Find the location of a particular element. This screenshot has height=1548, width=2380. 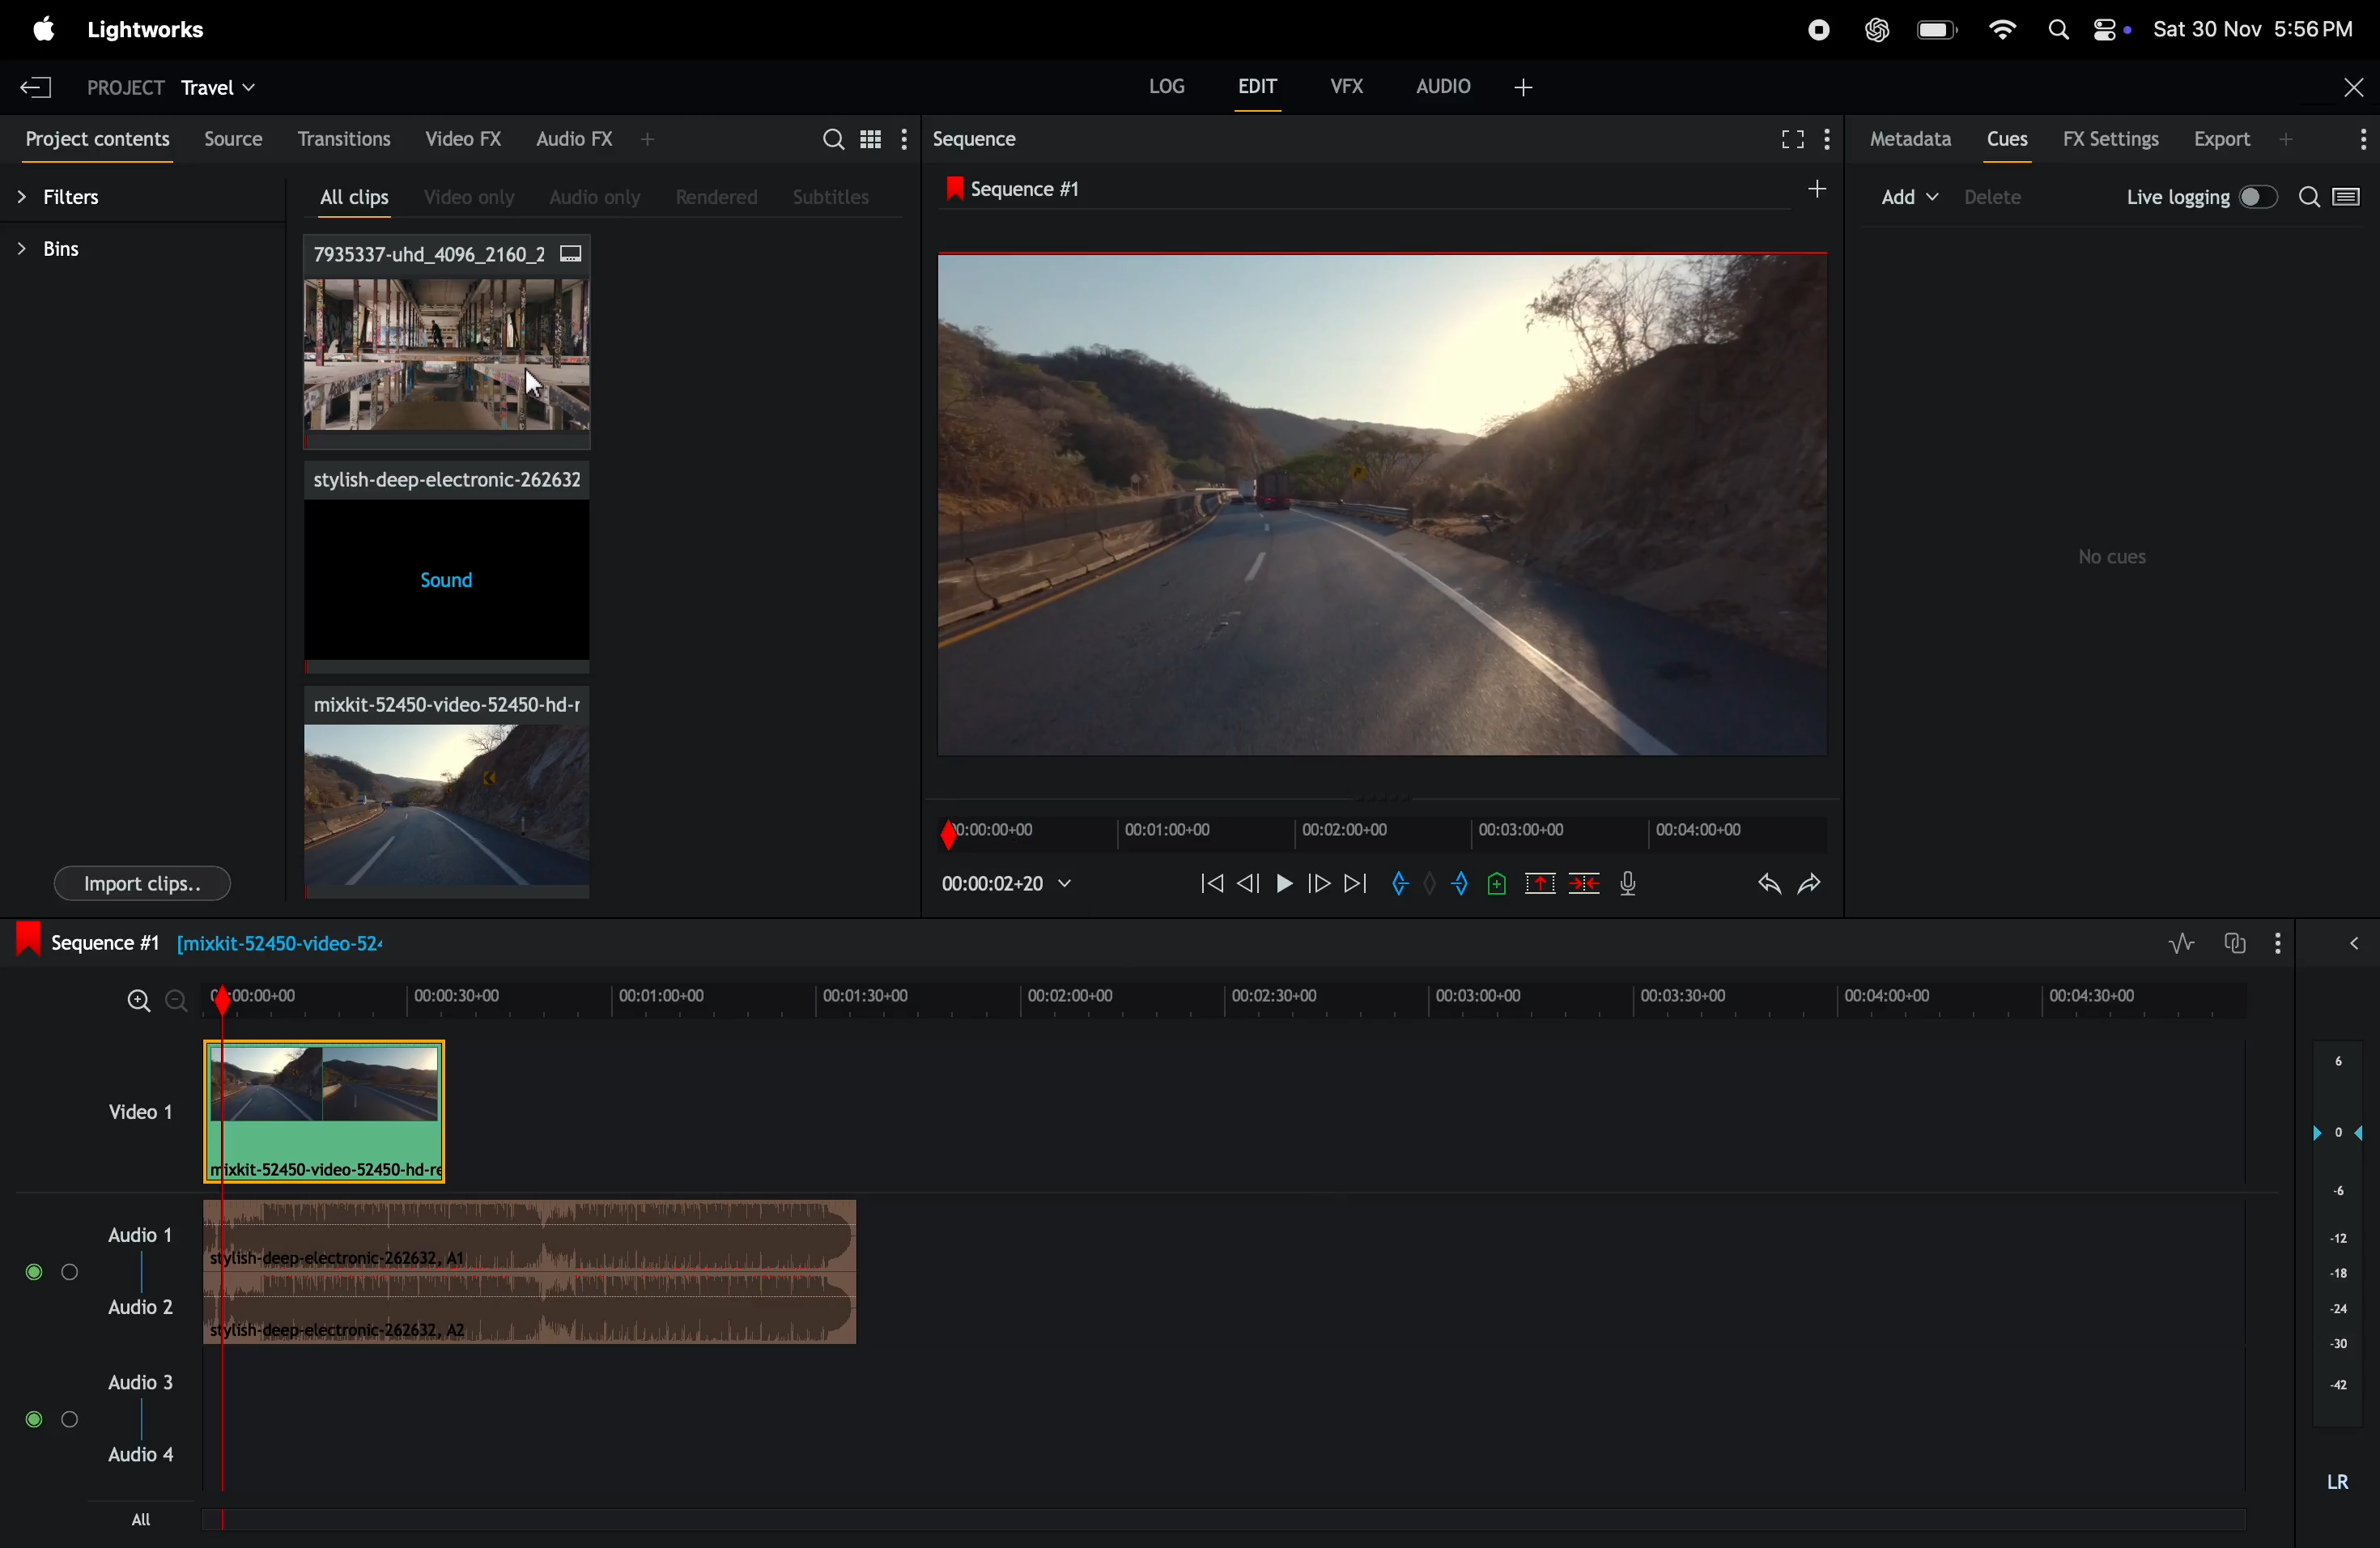

chatgpt is located at coordinates (1875, 31).